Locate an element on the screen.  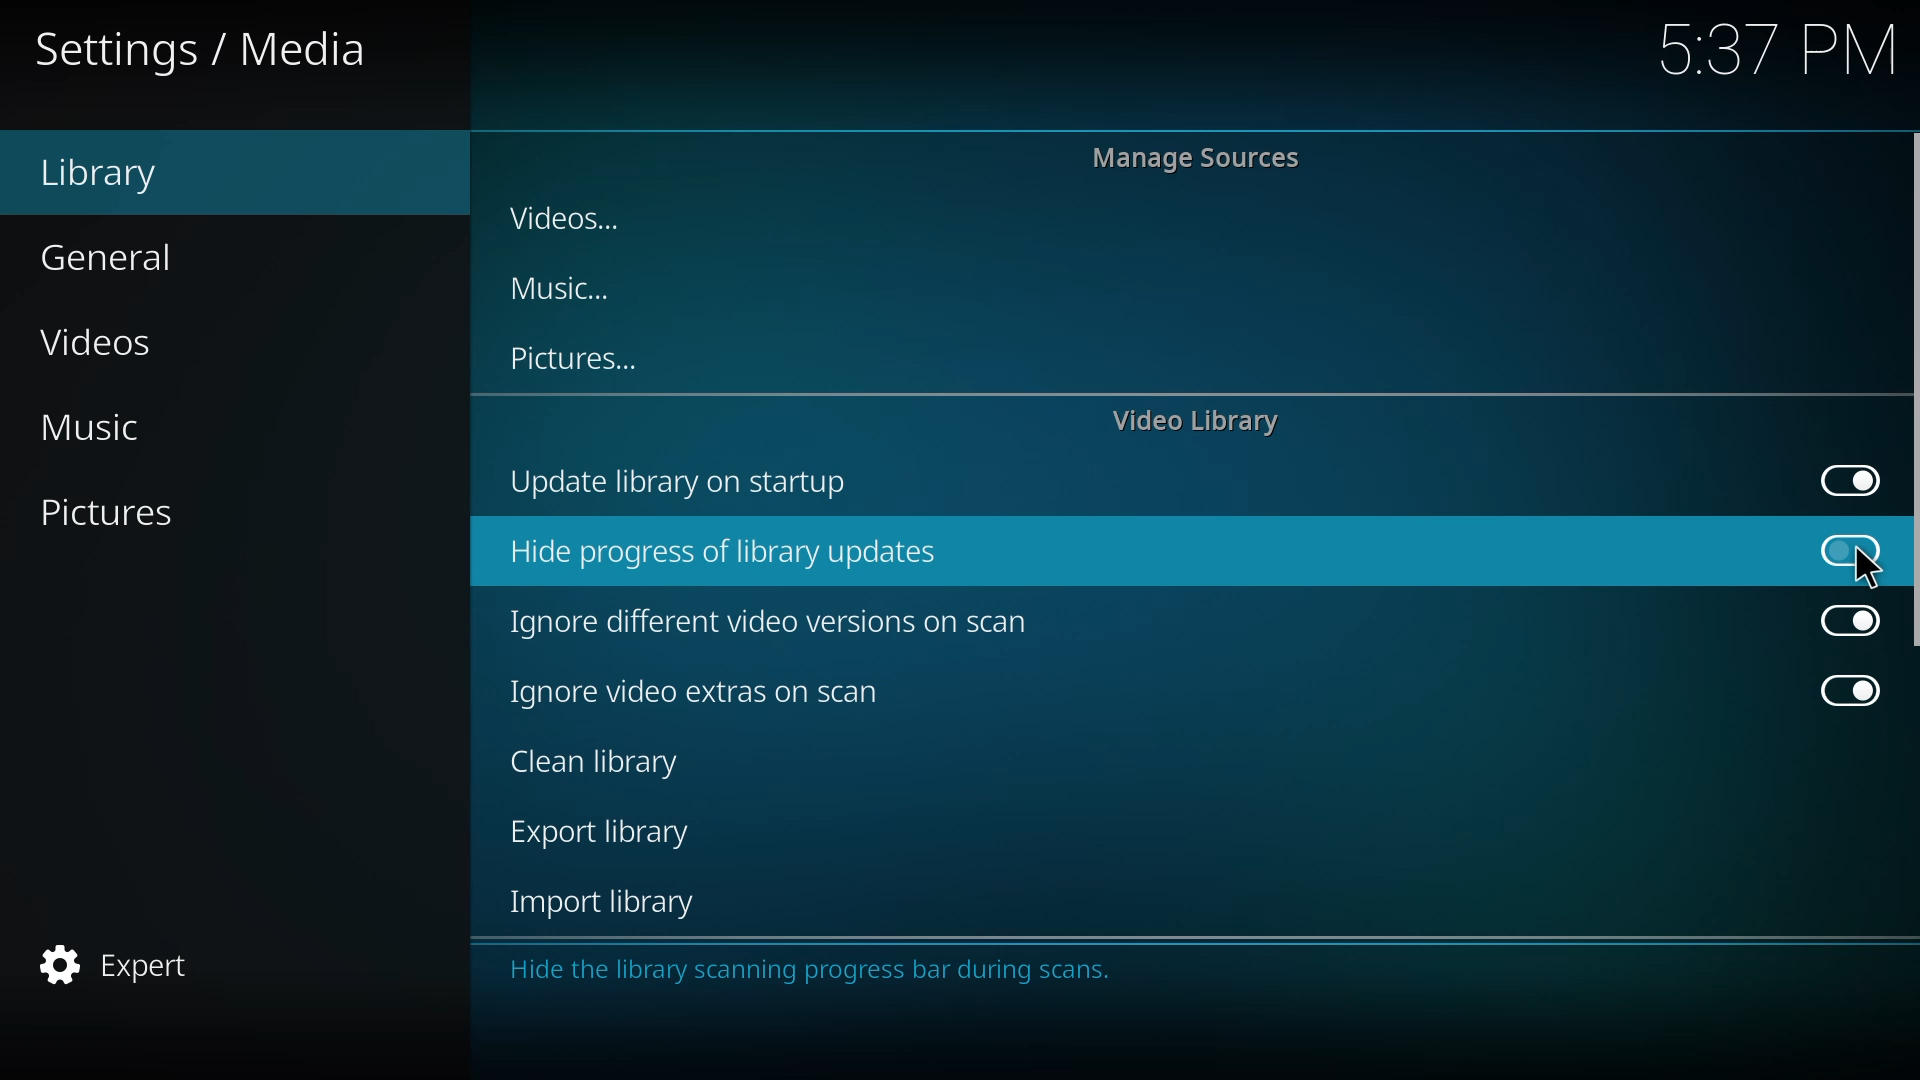
export library is located at coordinates (600, 830).